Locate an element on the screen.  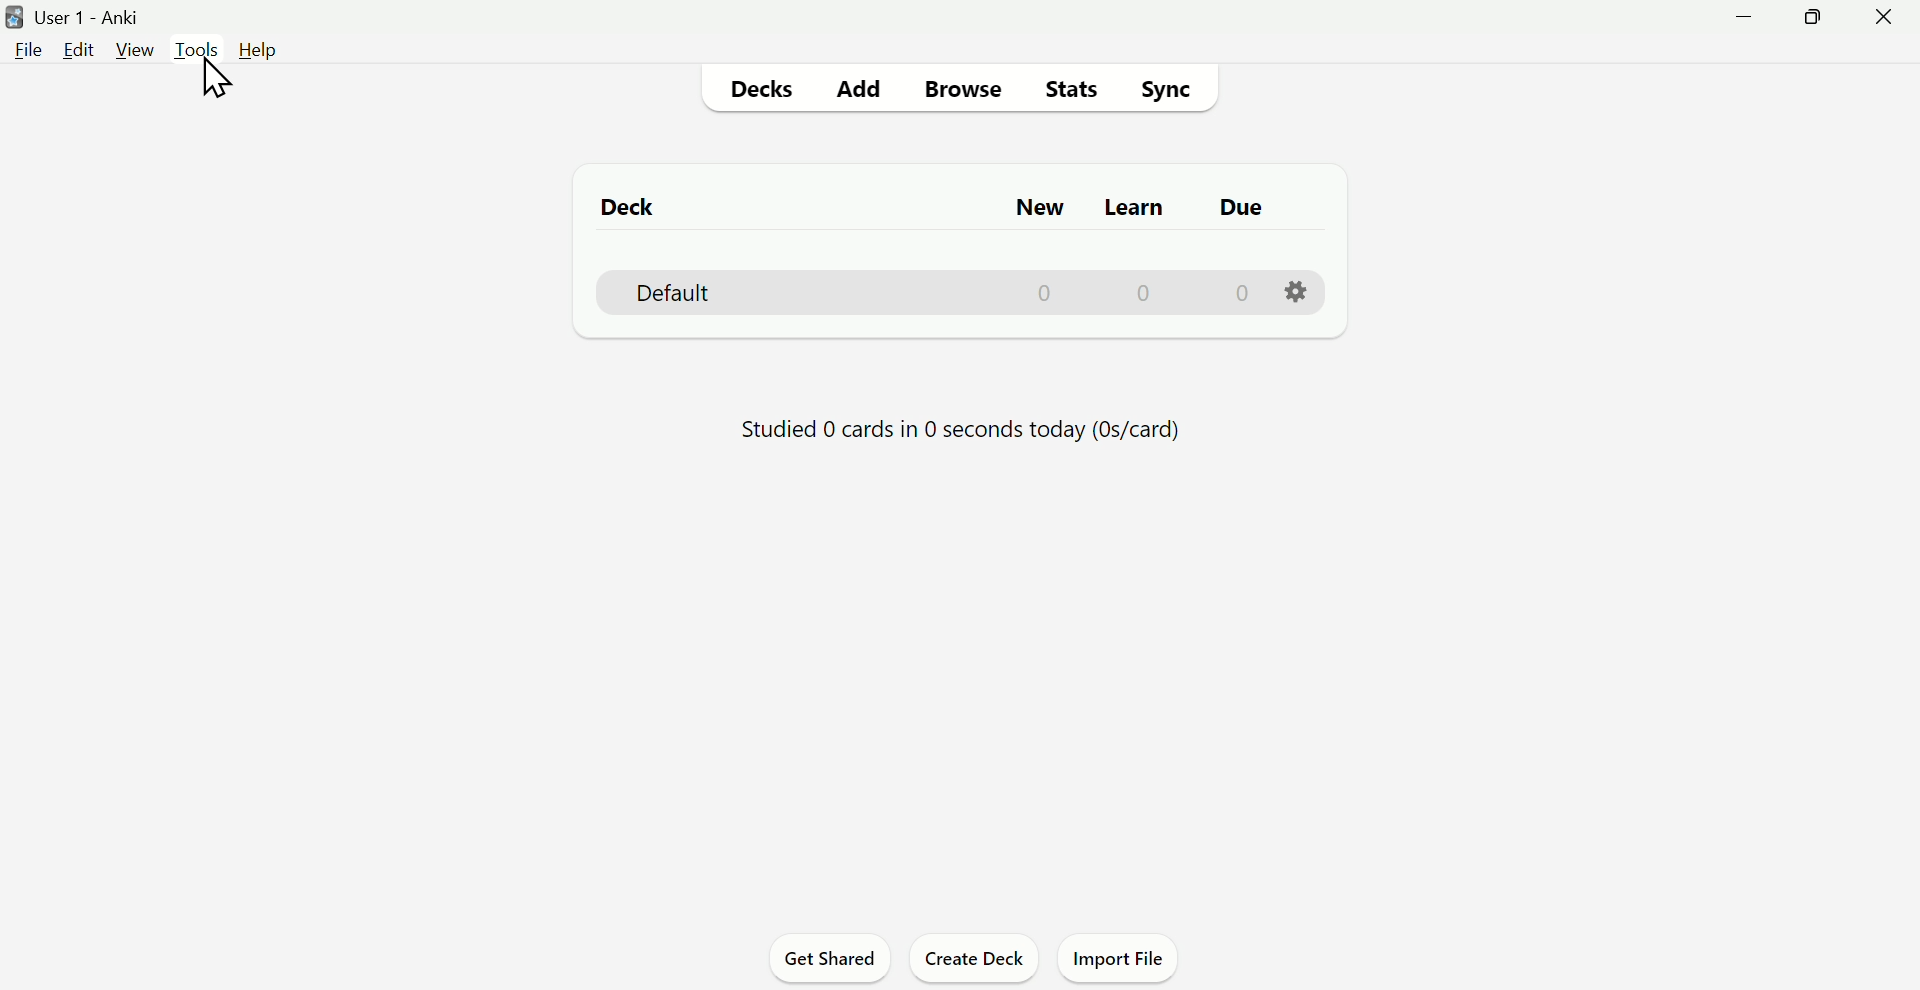
Create deck is located at coordinates (973, 957).